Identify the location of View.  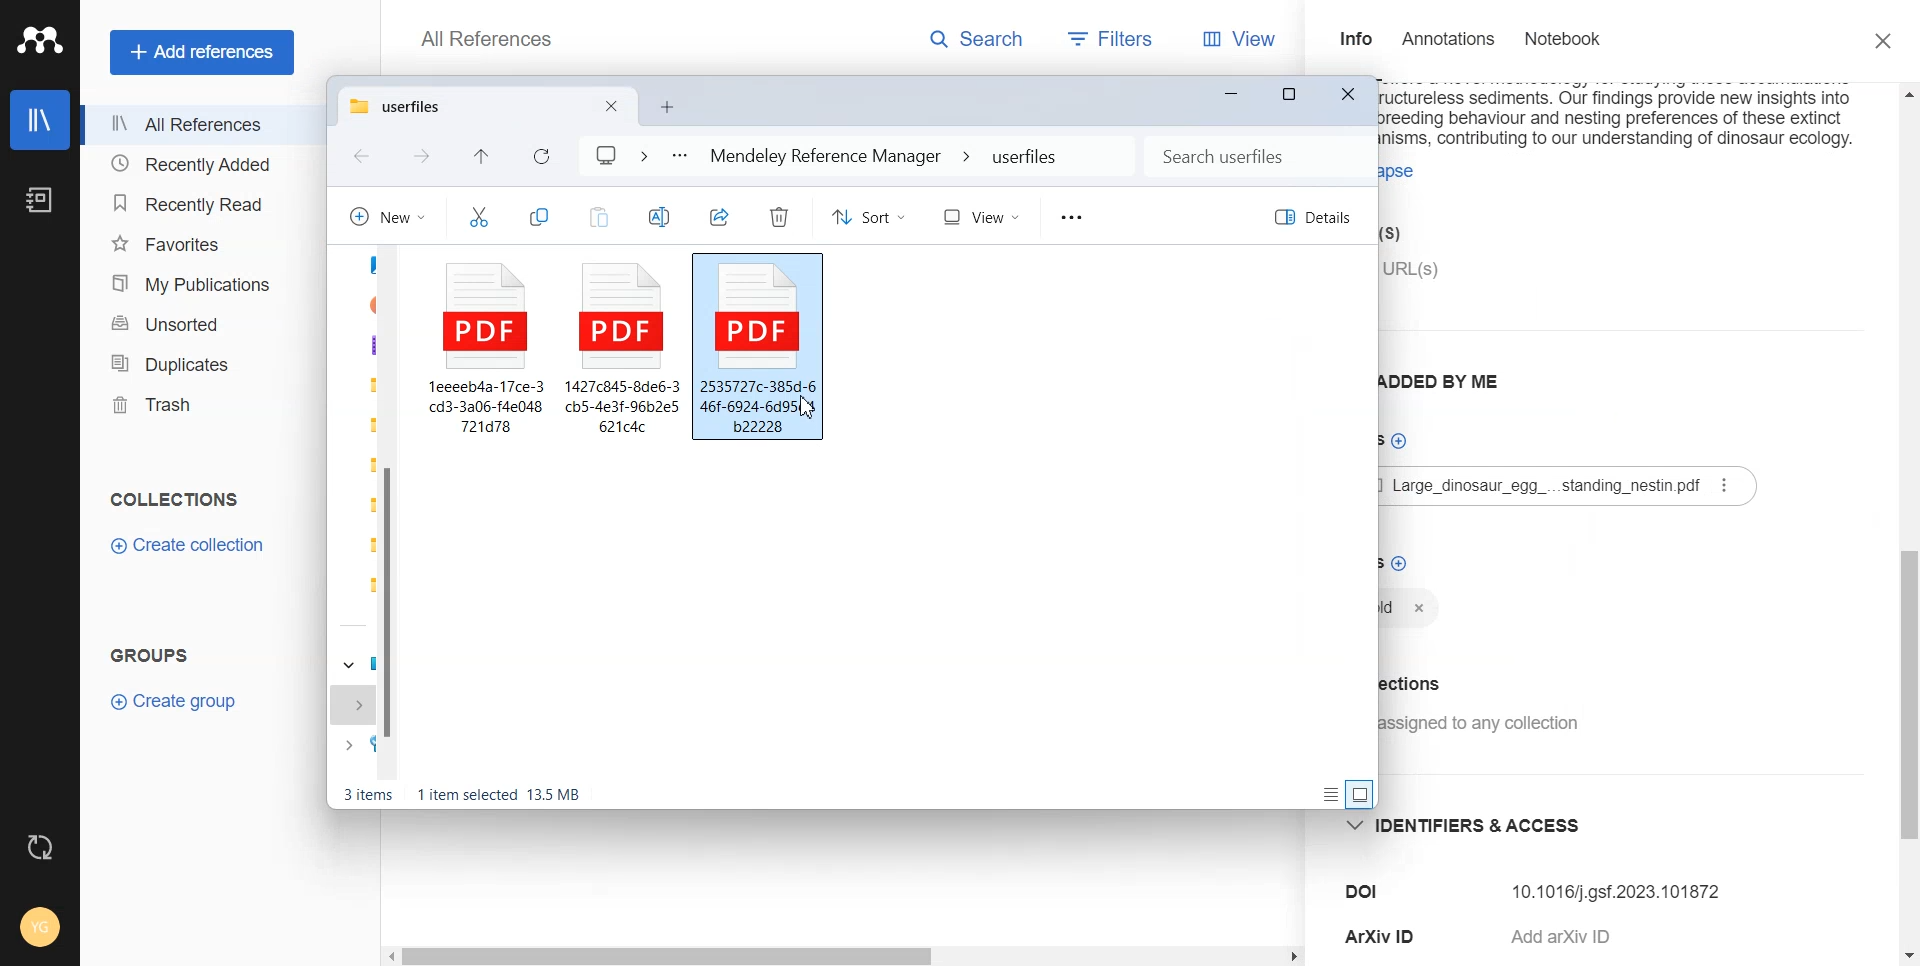
(1247, 38).